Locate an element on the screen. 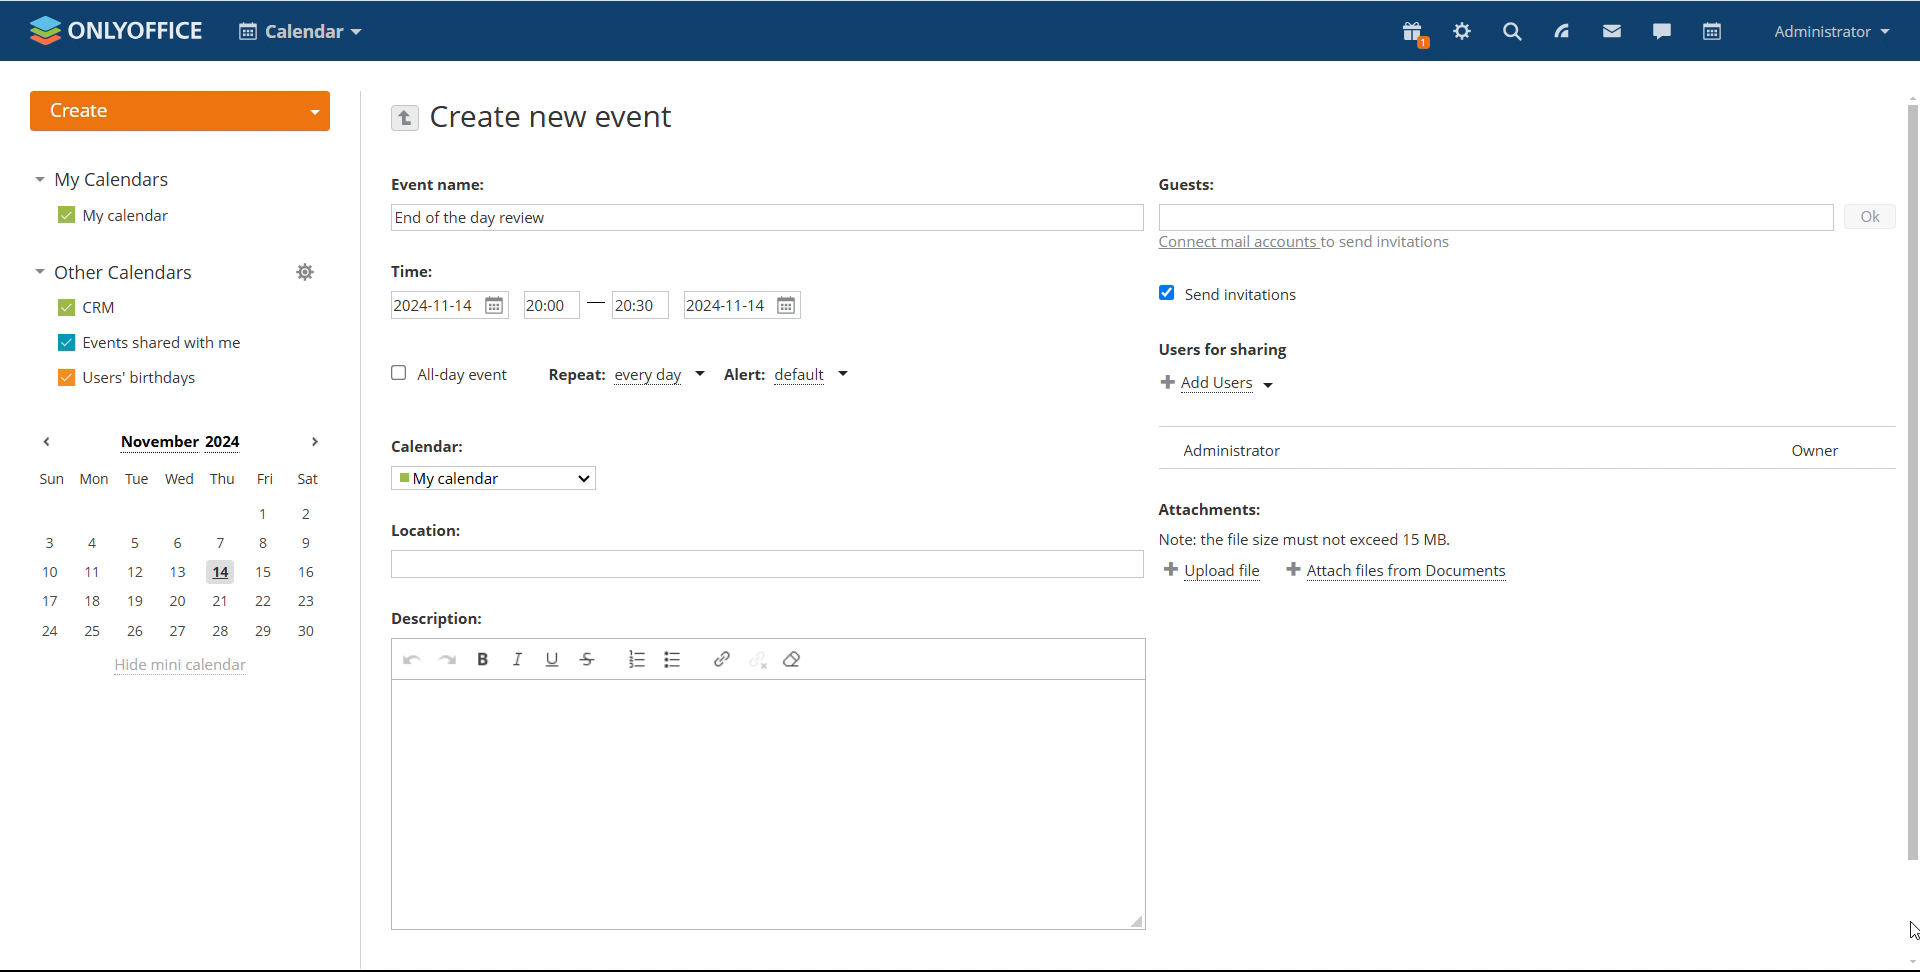 The width and height of the screenshot is (1920, 972). redo is located at coordinates (448, 659).